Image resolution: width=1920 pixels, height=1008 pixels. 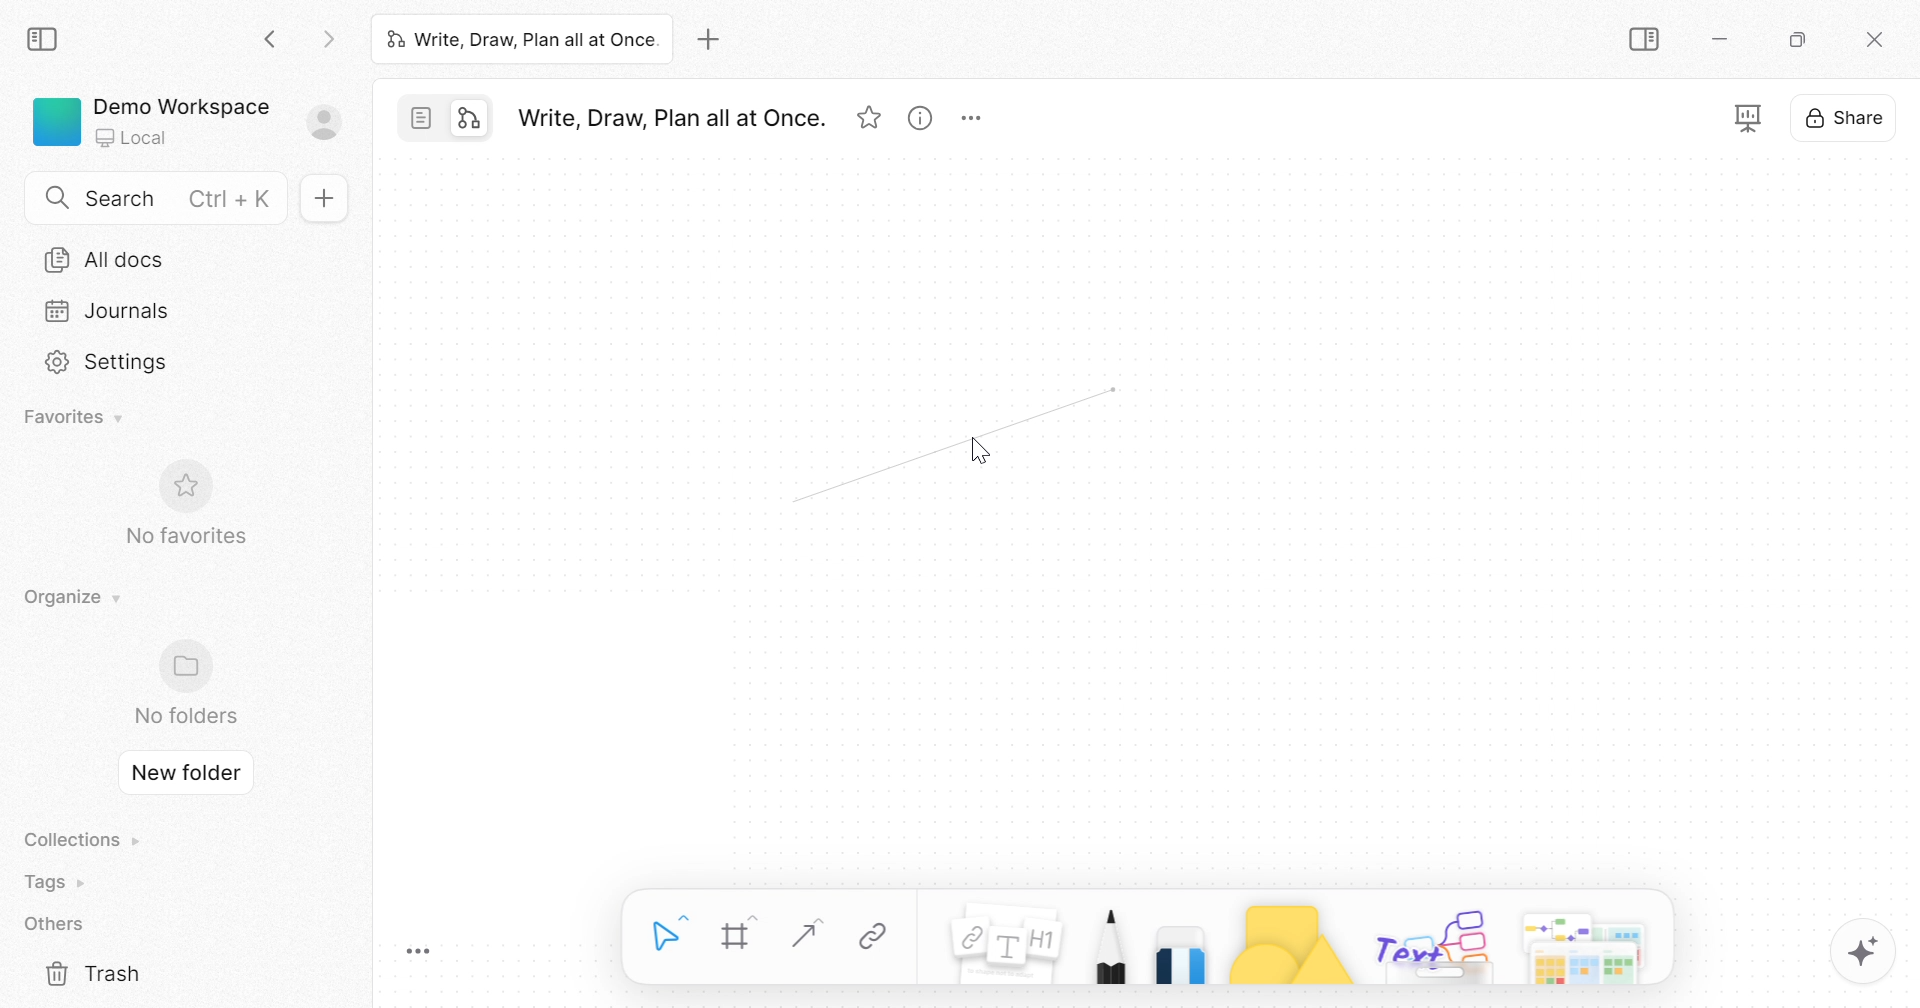 What do you see at coordinates (187, 773) in the screenshot?
I see `New folder` at bounding box center [187, 773].